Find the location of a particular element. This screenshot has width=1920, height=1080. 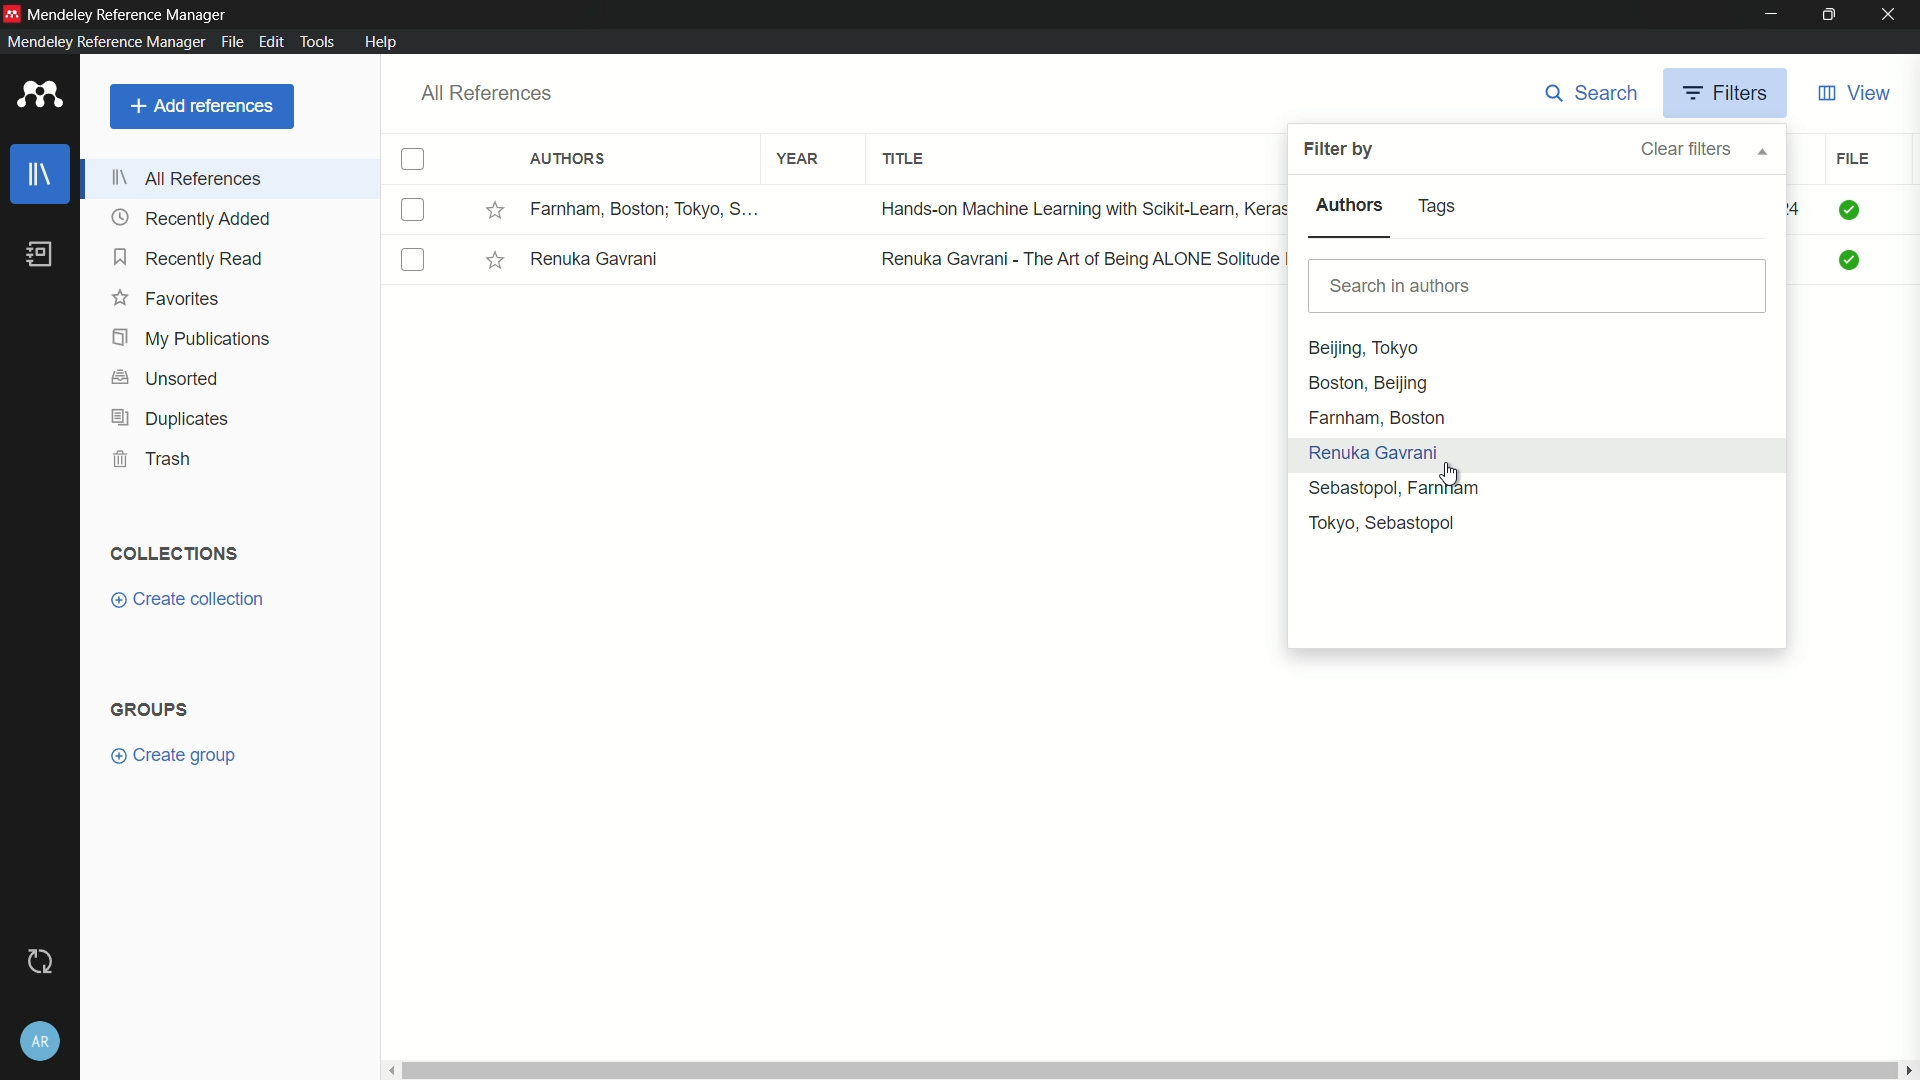

sync is located at coordinates (43, 962).